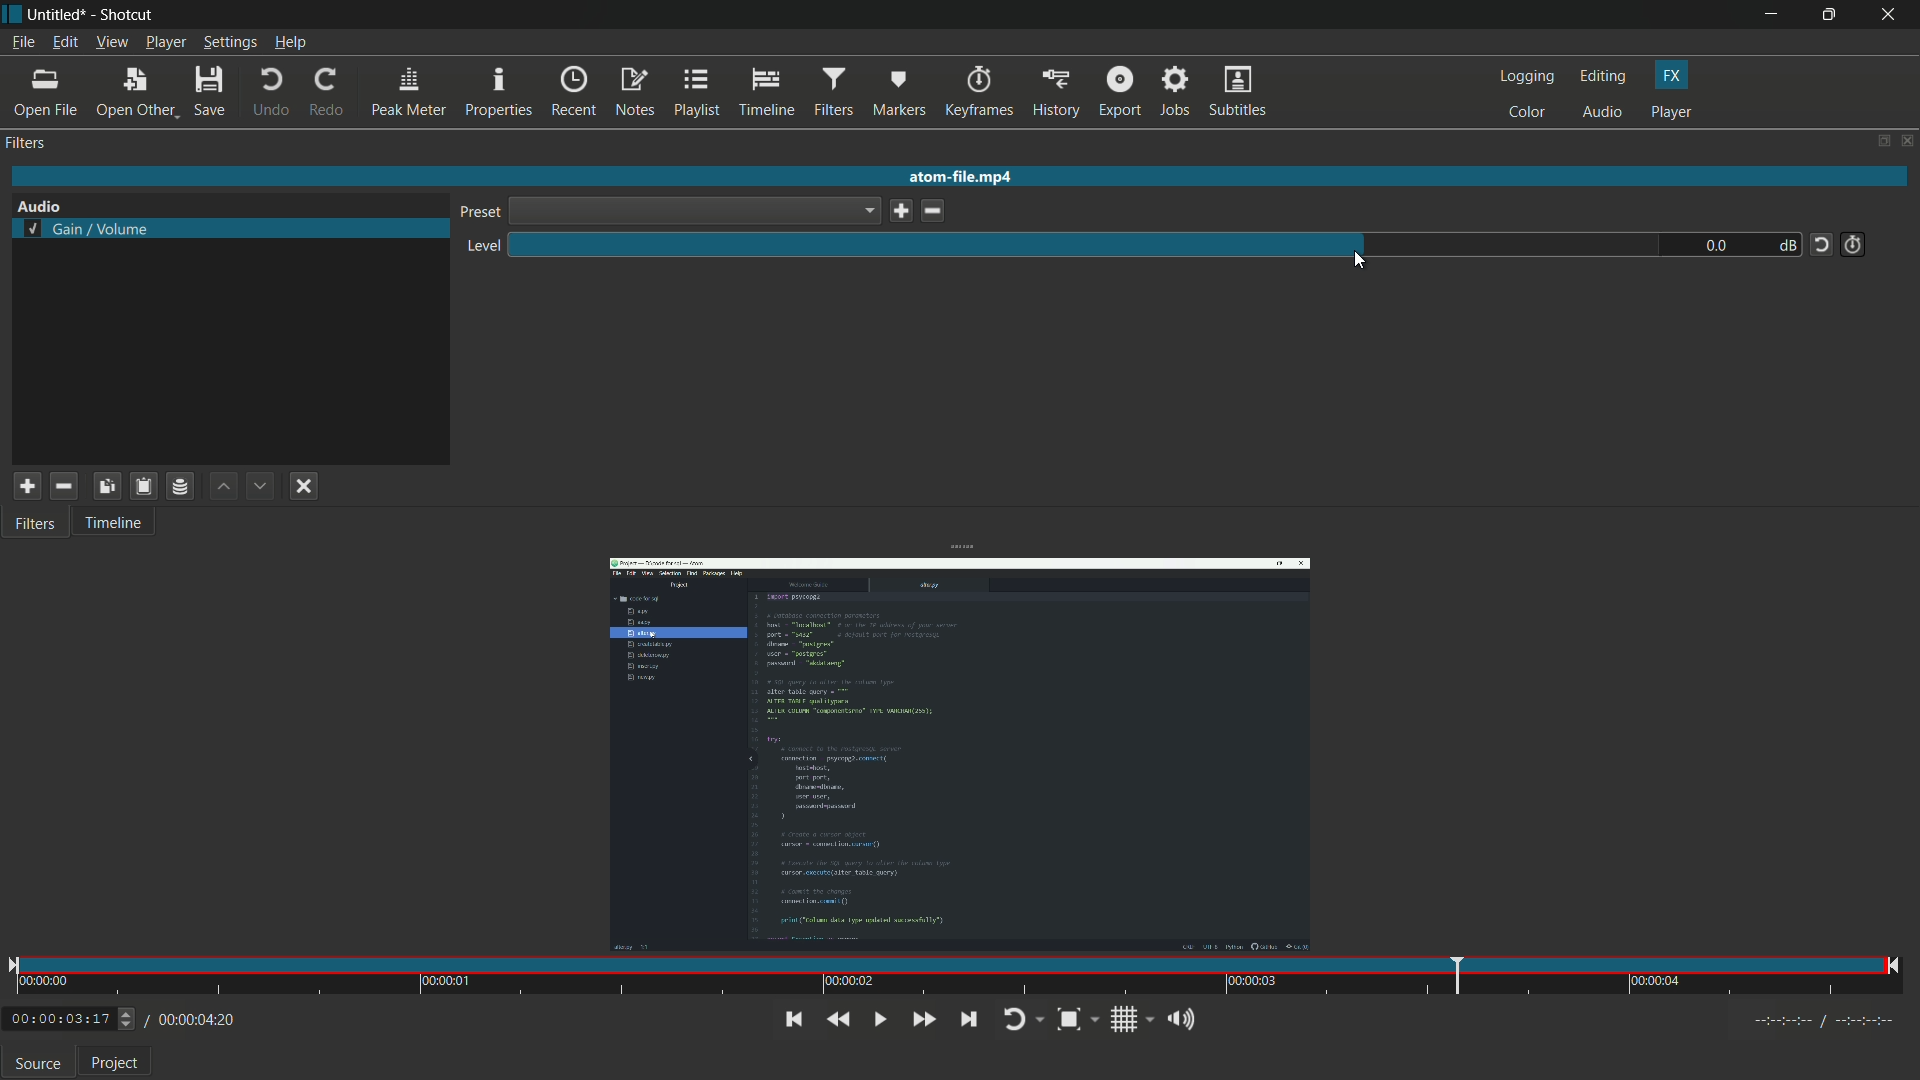 This screenshot has height=1080, width=1920. I want to click on toggle zoom, so click(1077, 1021).